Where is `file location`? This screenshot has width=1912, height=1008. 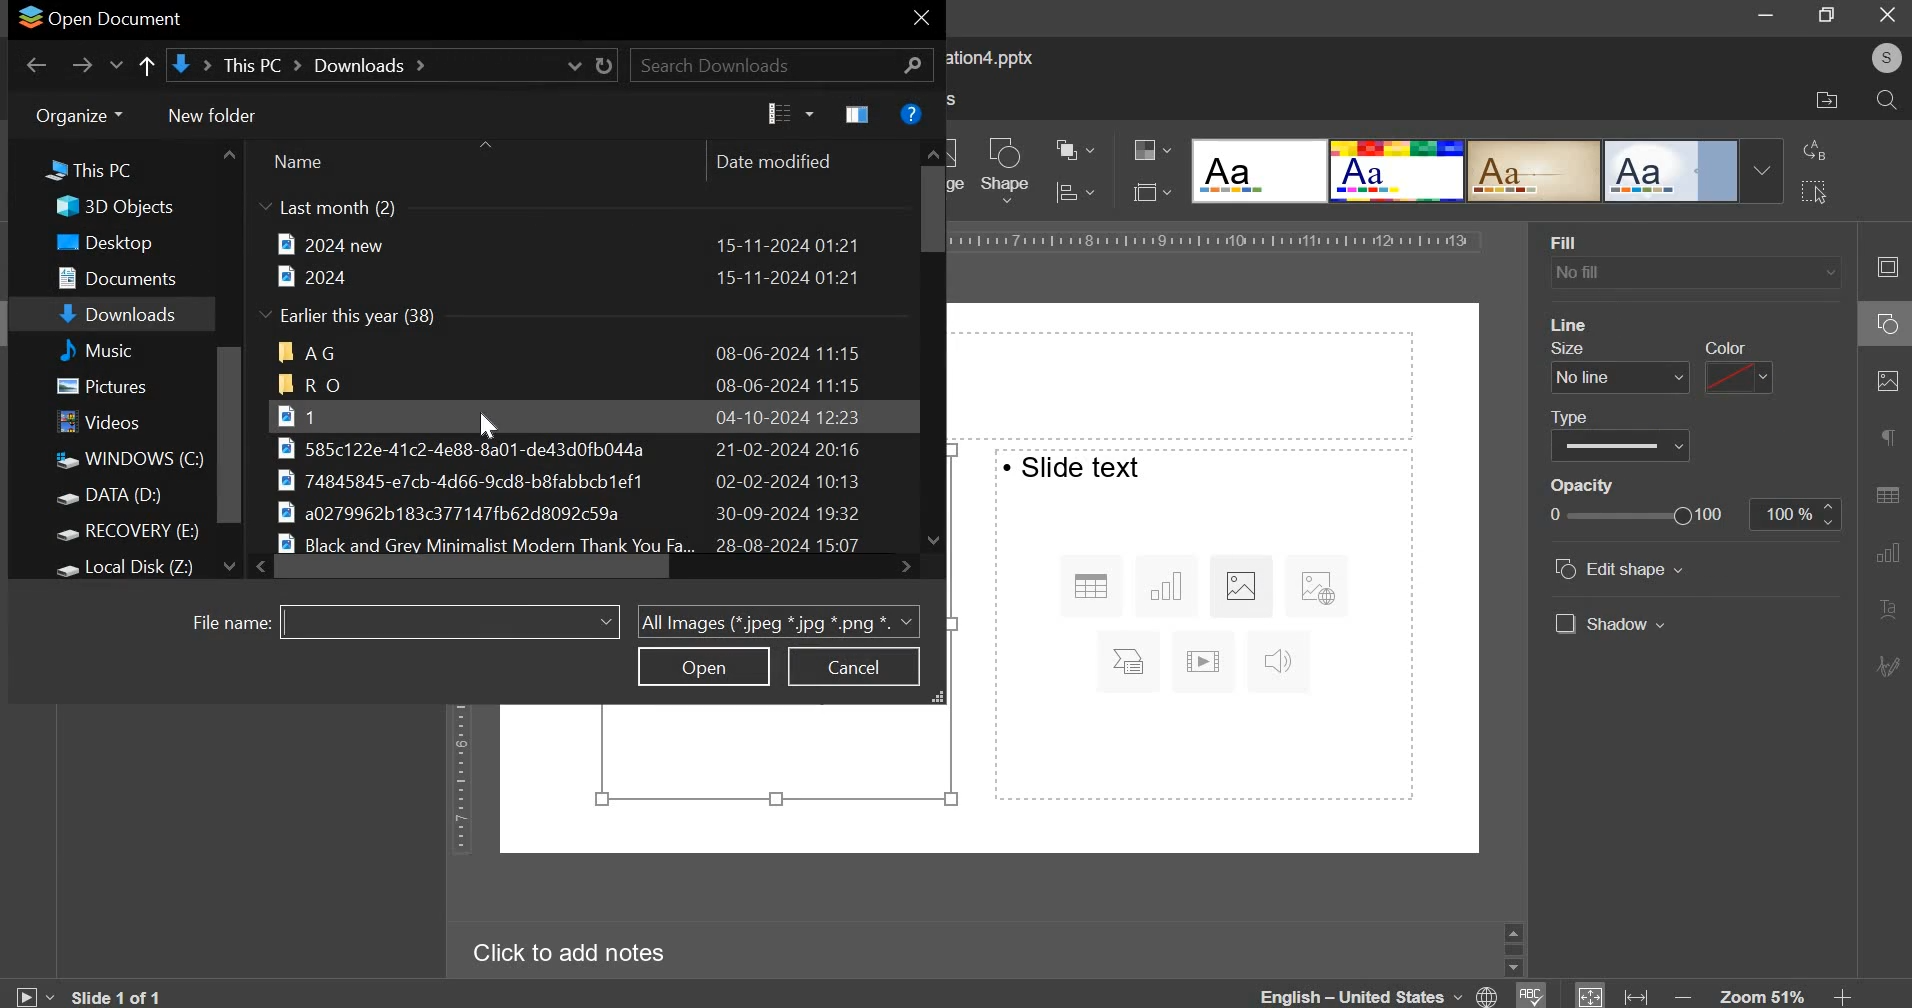
file location is located at coordinates (390, 65).